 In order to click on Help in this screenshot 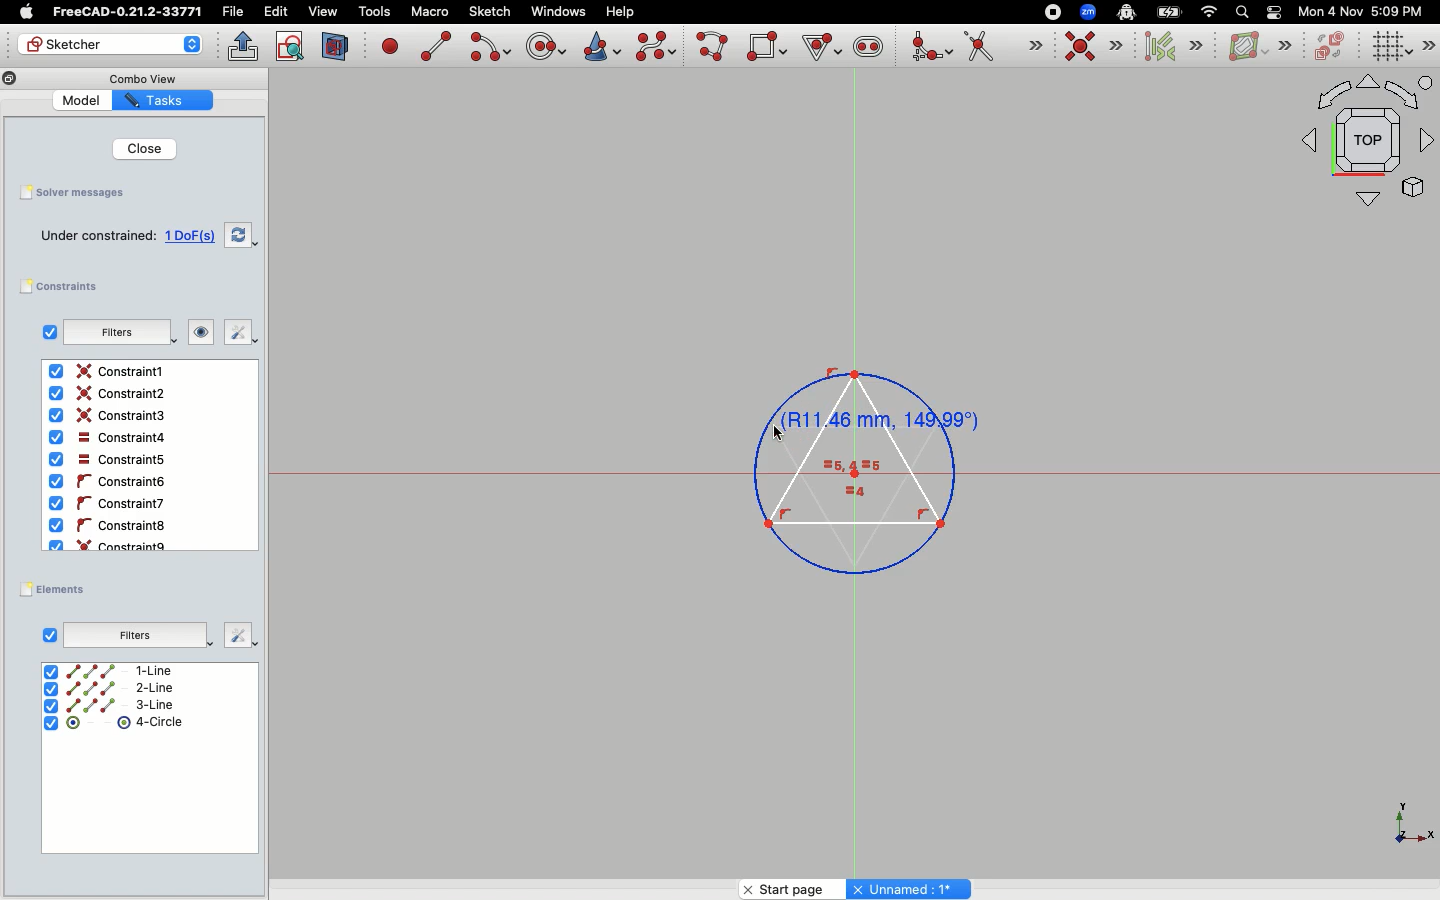, I will do `click(621, 10)`.